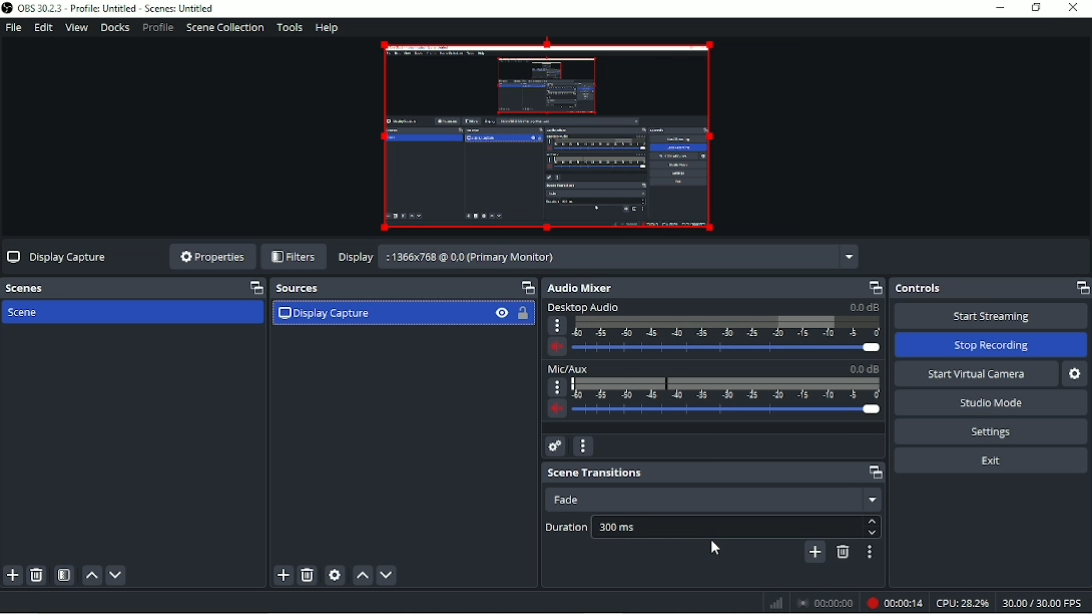  What do you see at coordinates (505, 312) in the screenshot?
I see `view` at bounding box center [505, 312].